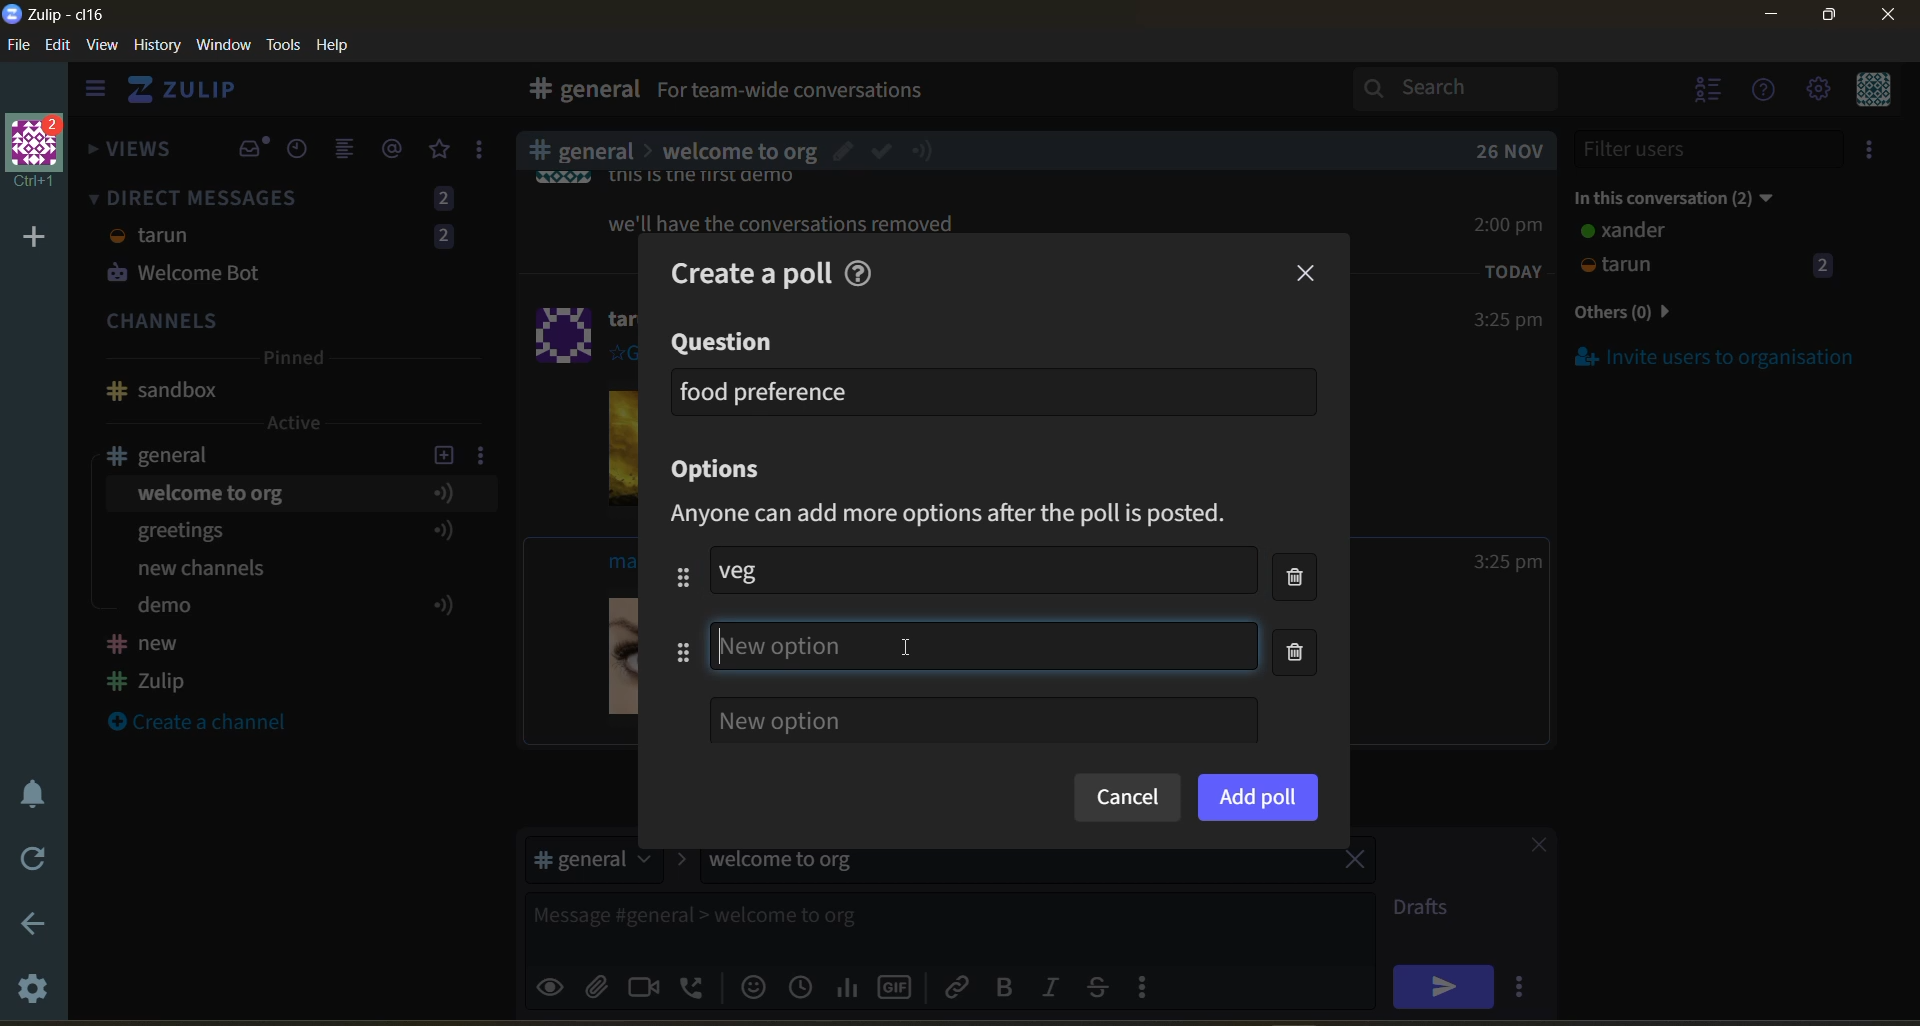  What do you see at coordinates (1765, 92) in the screenshot?
I see `help menu` at bounding box center [1765, 92].